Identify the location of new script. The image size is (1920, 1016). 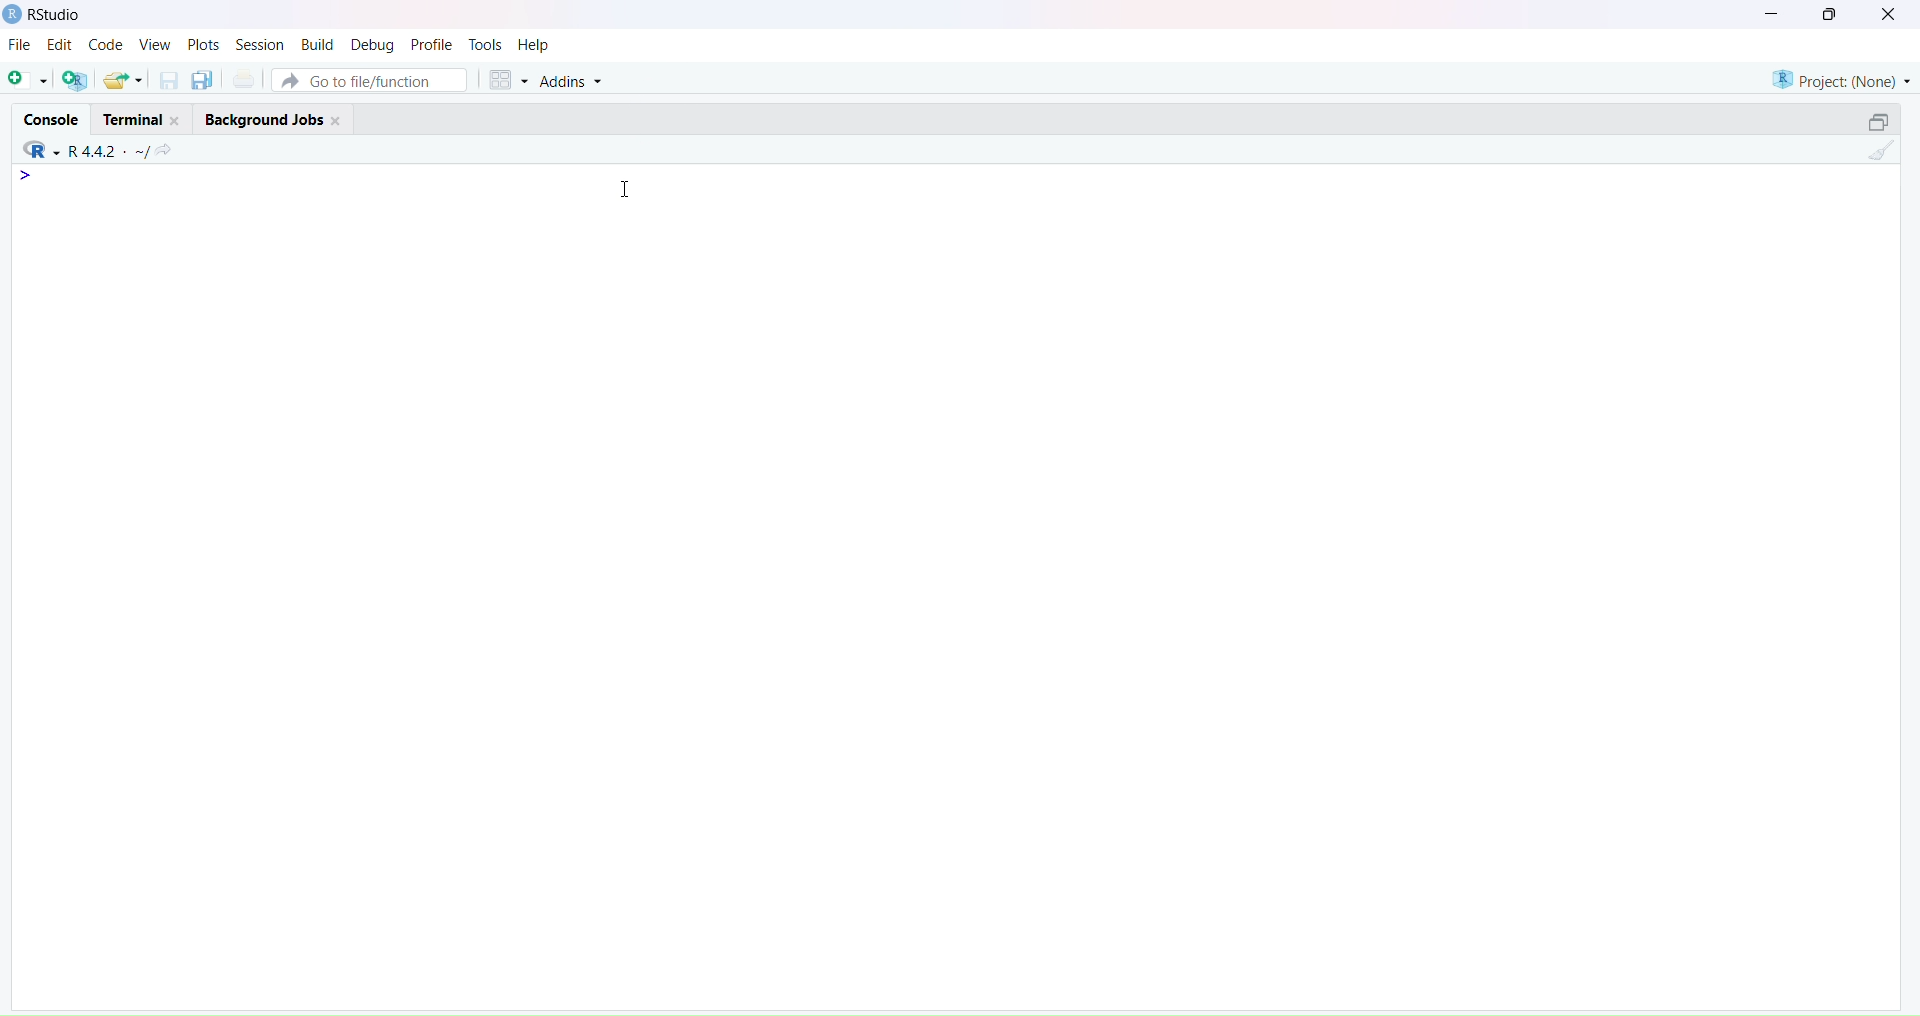
(29, 80).